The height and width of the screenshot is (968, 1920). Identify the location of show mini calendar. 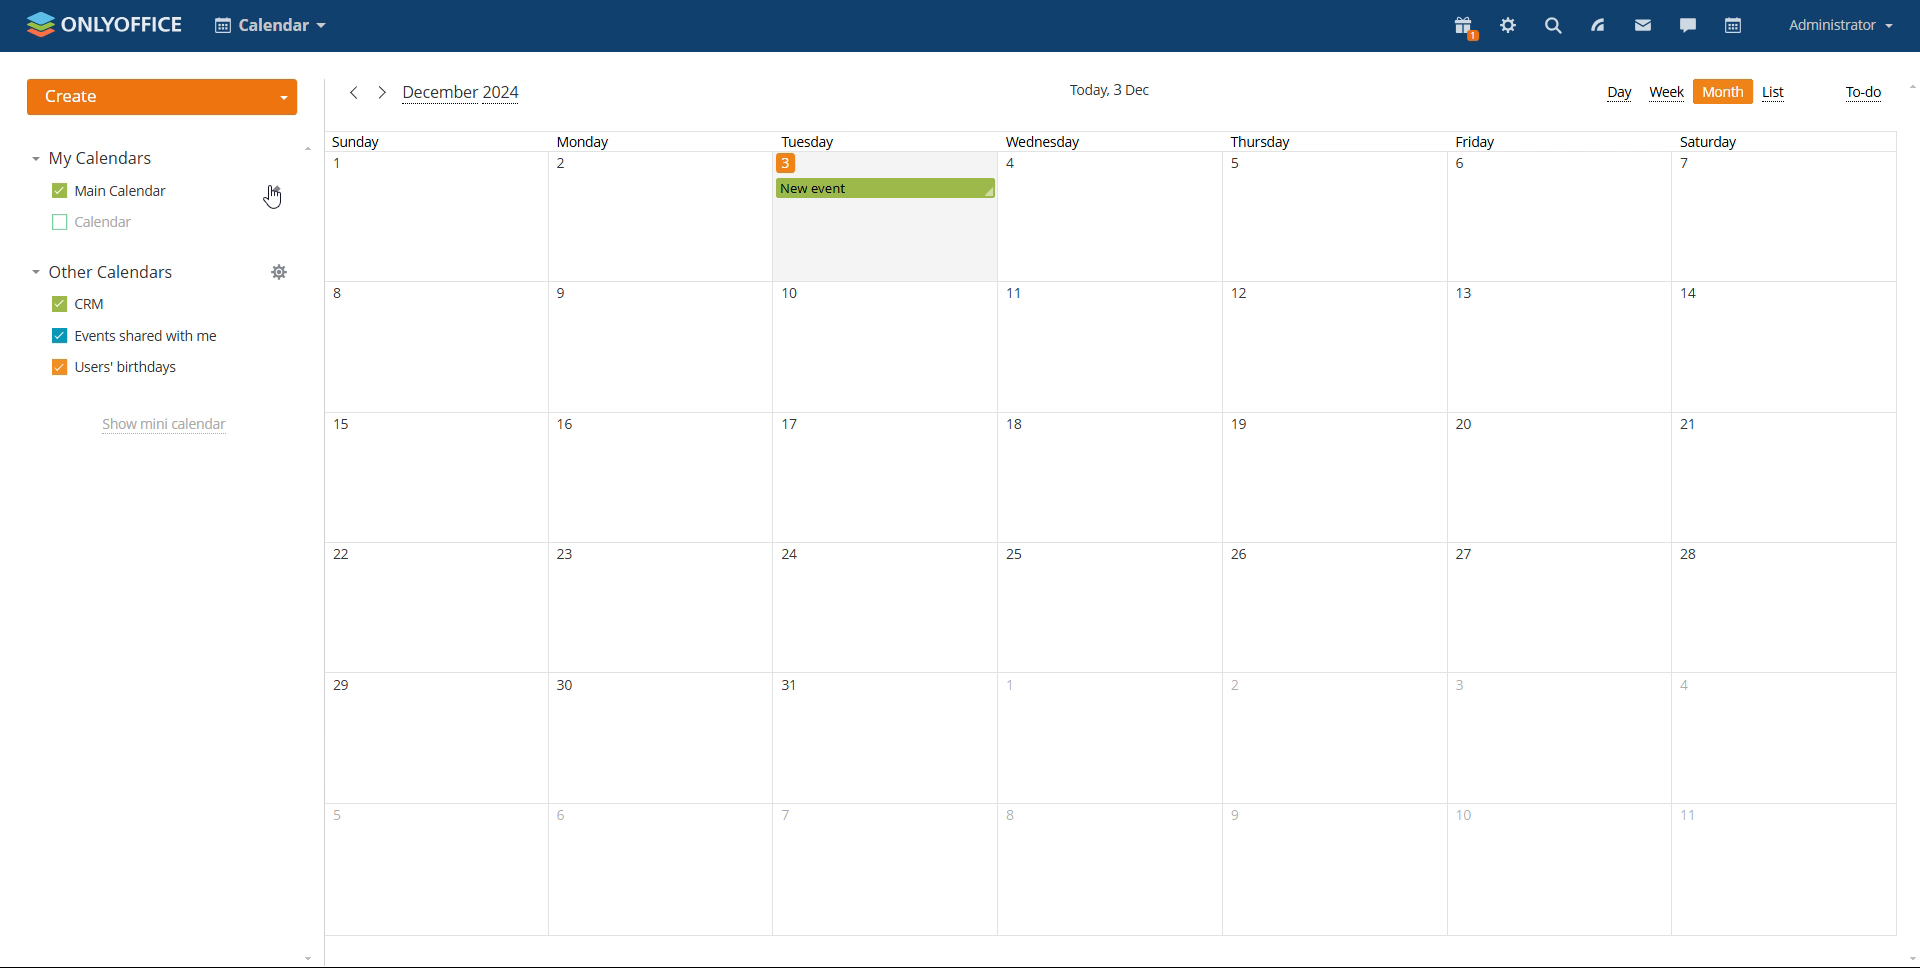
(165, 425).